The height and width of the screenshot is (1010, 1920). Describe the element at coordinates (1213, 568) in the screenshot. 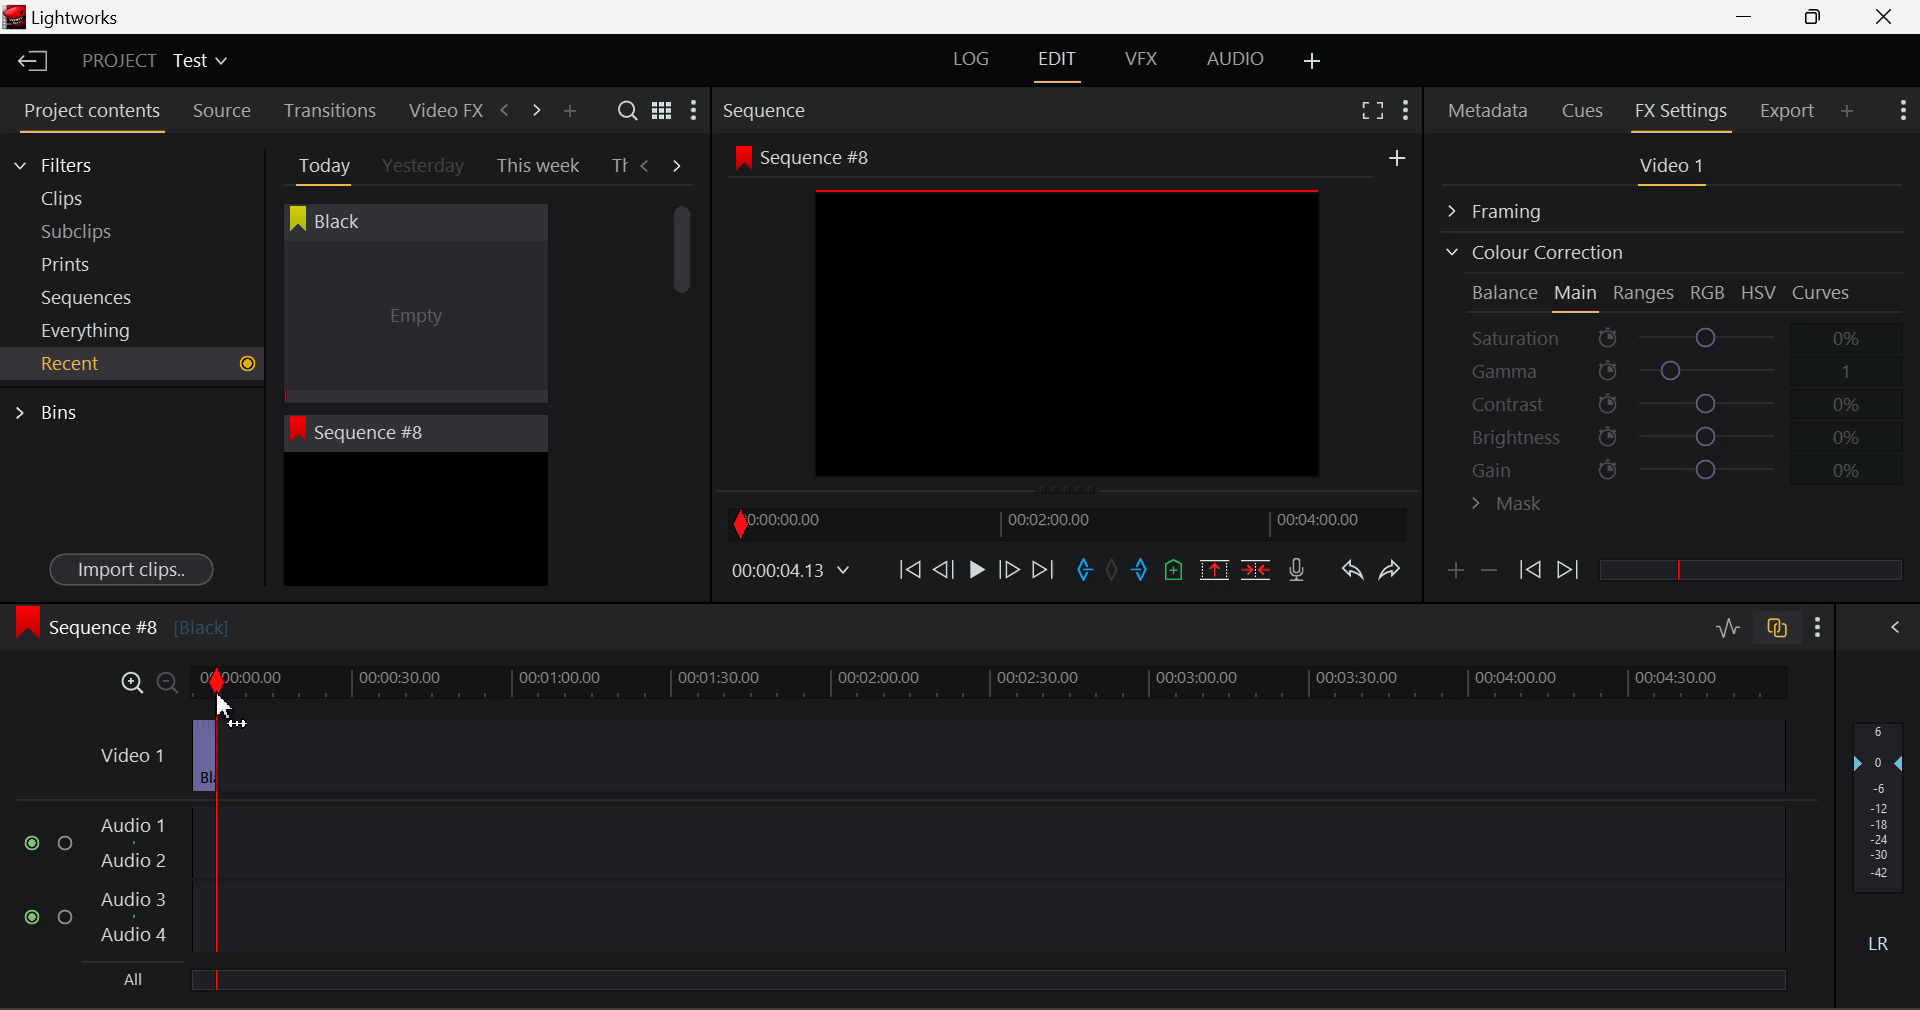

I see `Remove marked section` at that location.